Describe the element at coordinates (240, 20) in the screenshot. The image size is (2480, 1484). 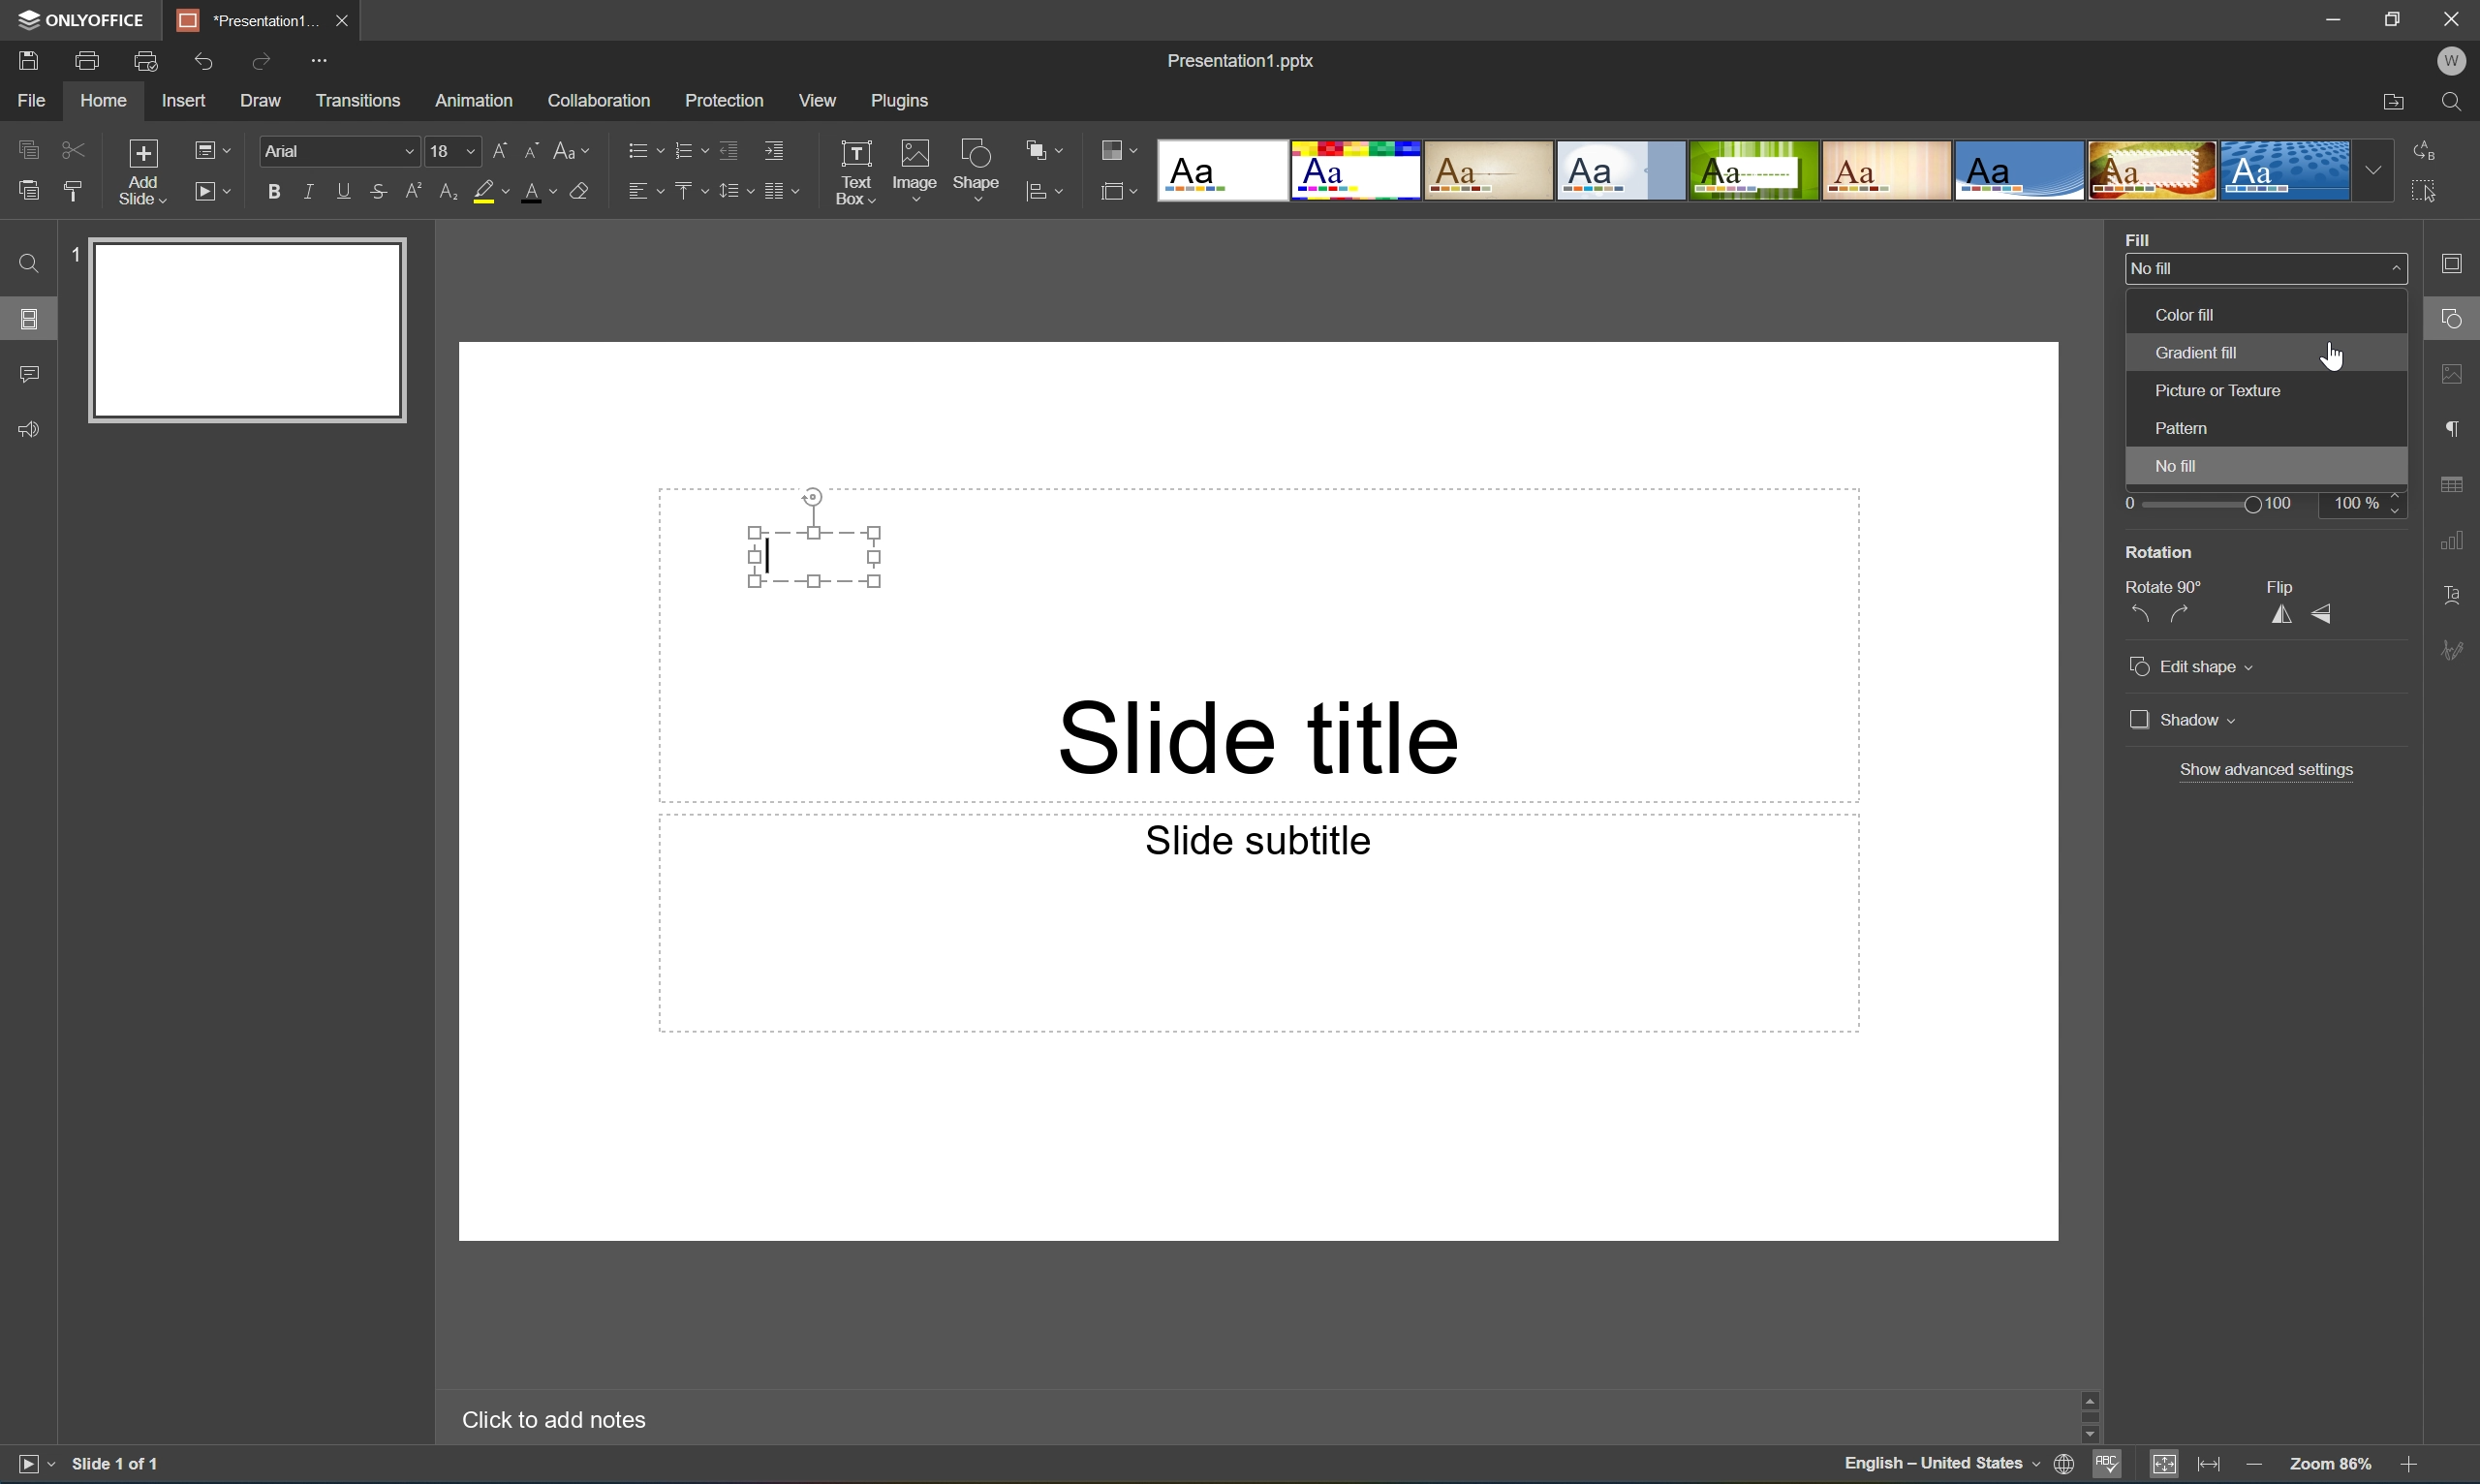
I see `Presentation1...` at that location.